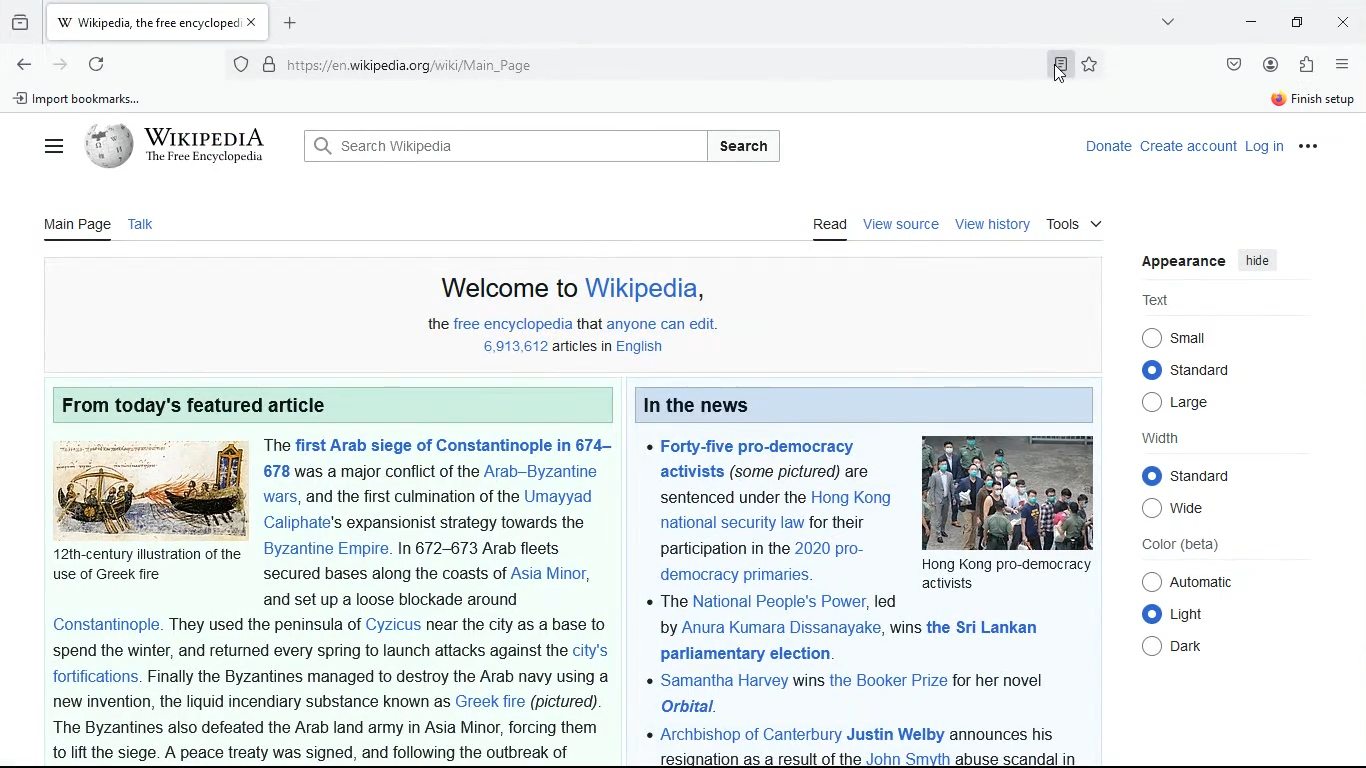 The image size is (1366, 768). What do you see at coordinates (768, 511) in the screenshot?
I see `text` at bounding box center [768, 511].